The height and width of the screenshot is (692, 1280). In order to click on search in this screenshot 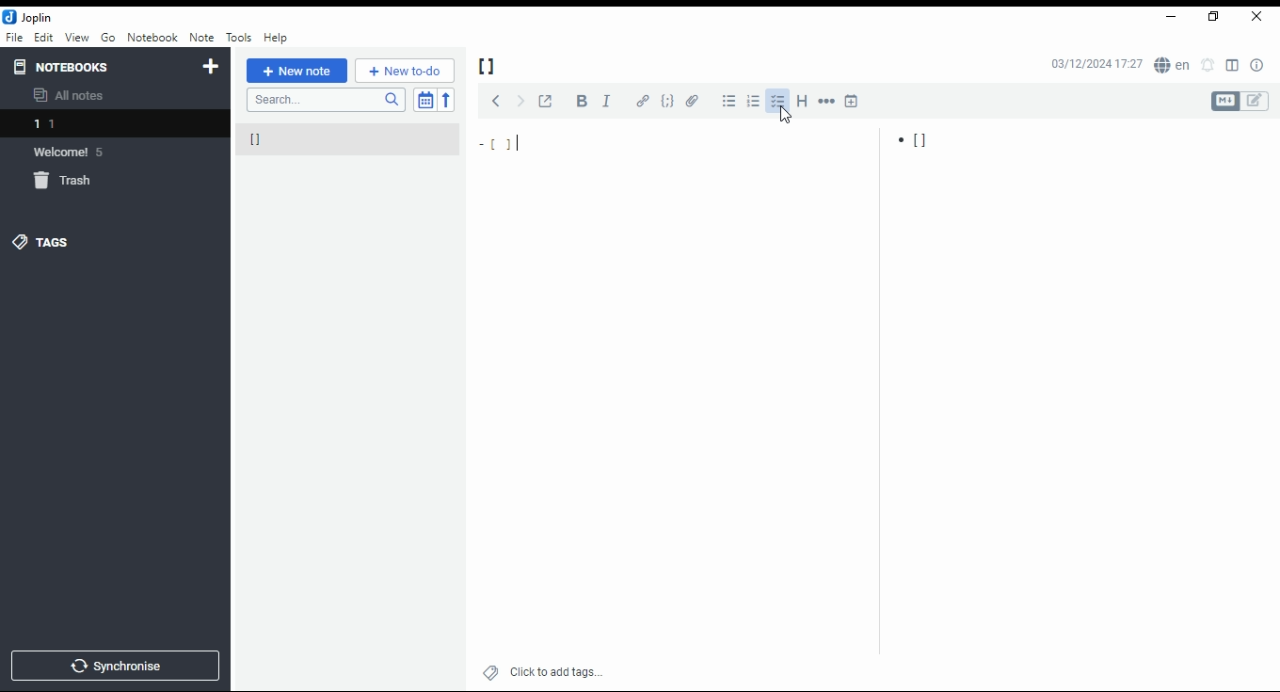, I will do `click(325, 99)`.